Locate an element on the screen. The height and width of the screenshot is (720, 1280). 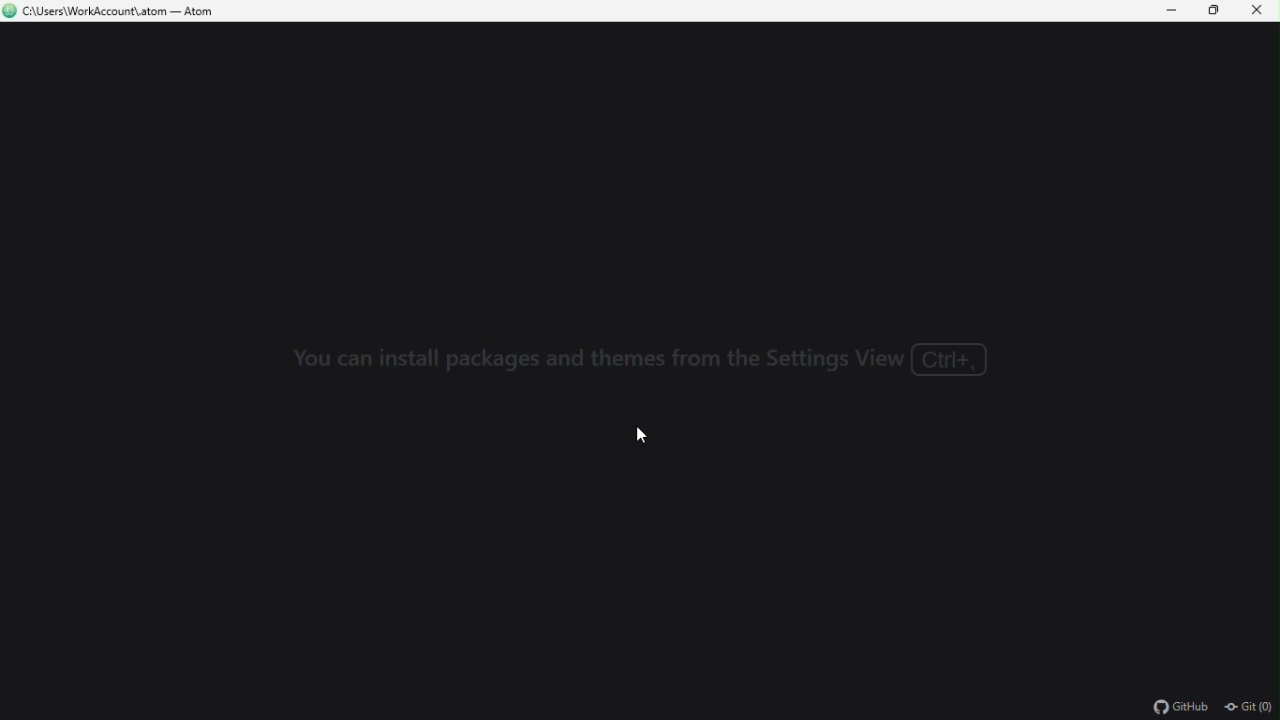
restore is located at coordinates (1218, 12).